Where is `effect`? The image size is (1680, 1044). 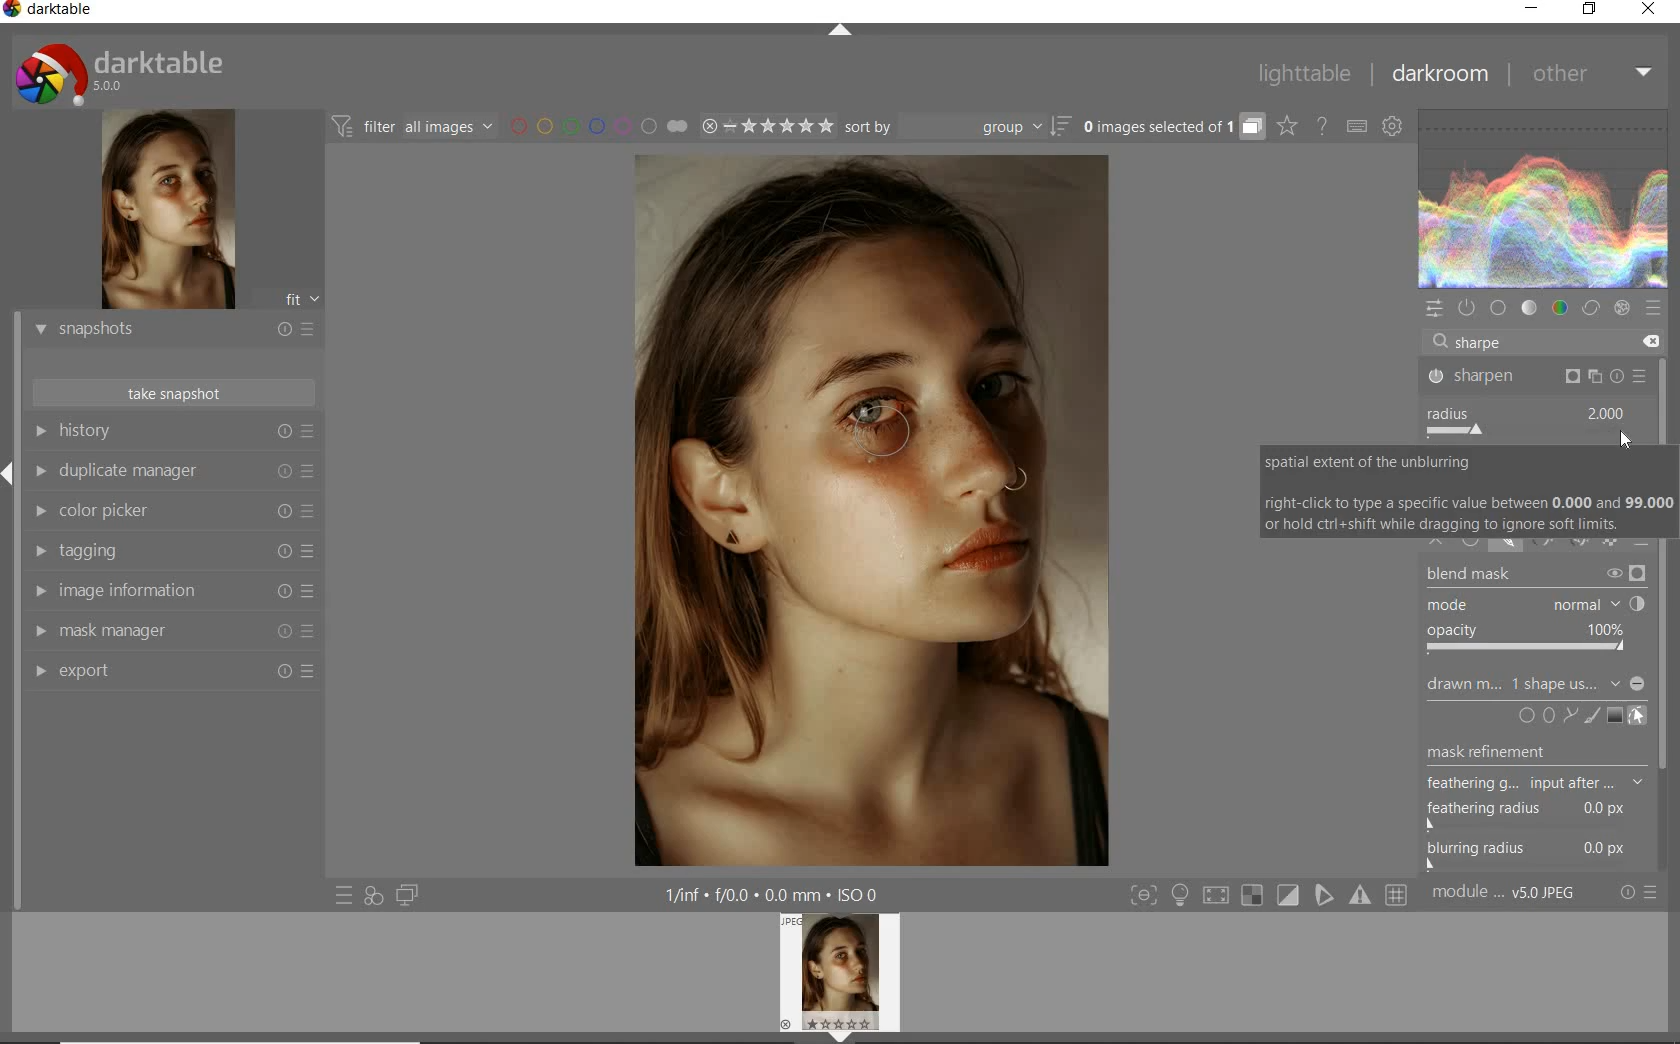
effect is located at coordinates (1622, 308).